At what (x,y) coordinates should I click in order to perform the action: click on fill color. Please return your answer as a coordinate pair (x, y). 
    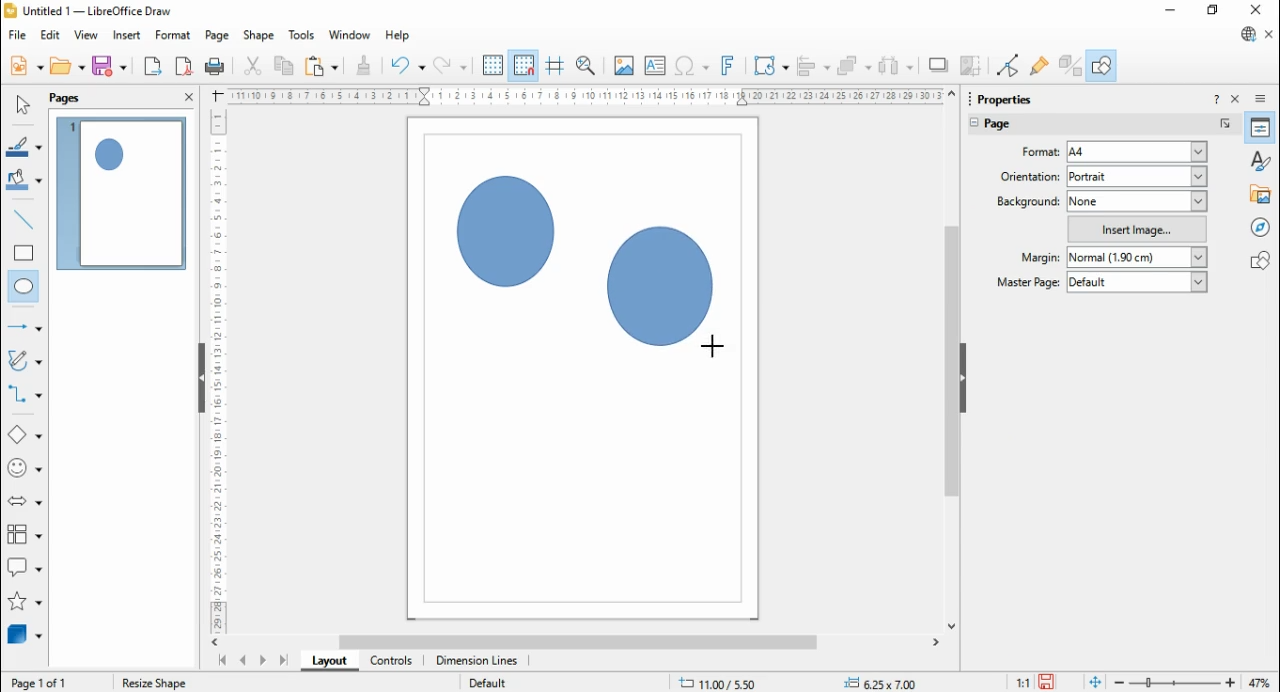
    Looking at the image, I should click on (25, 181).